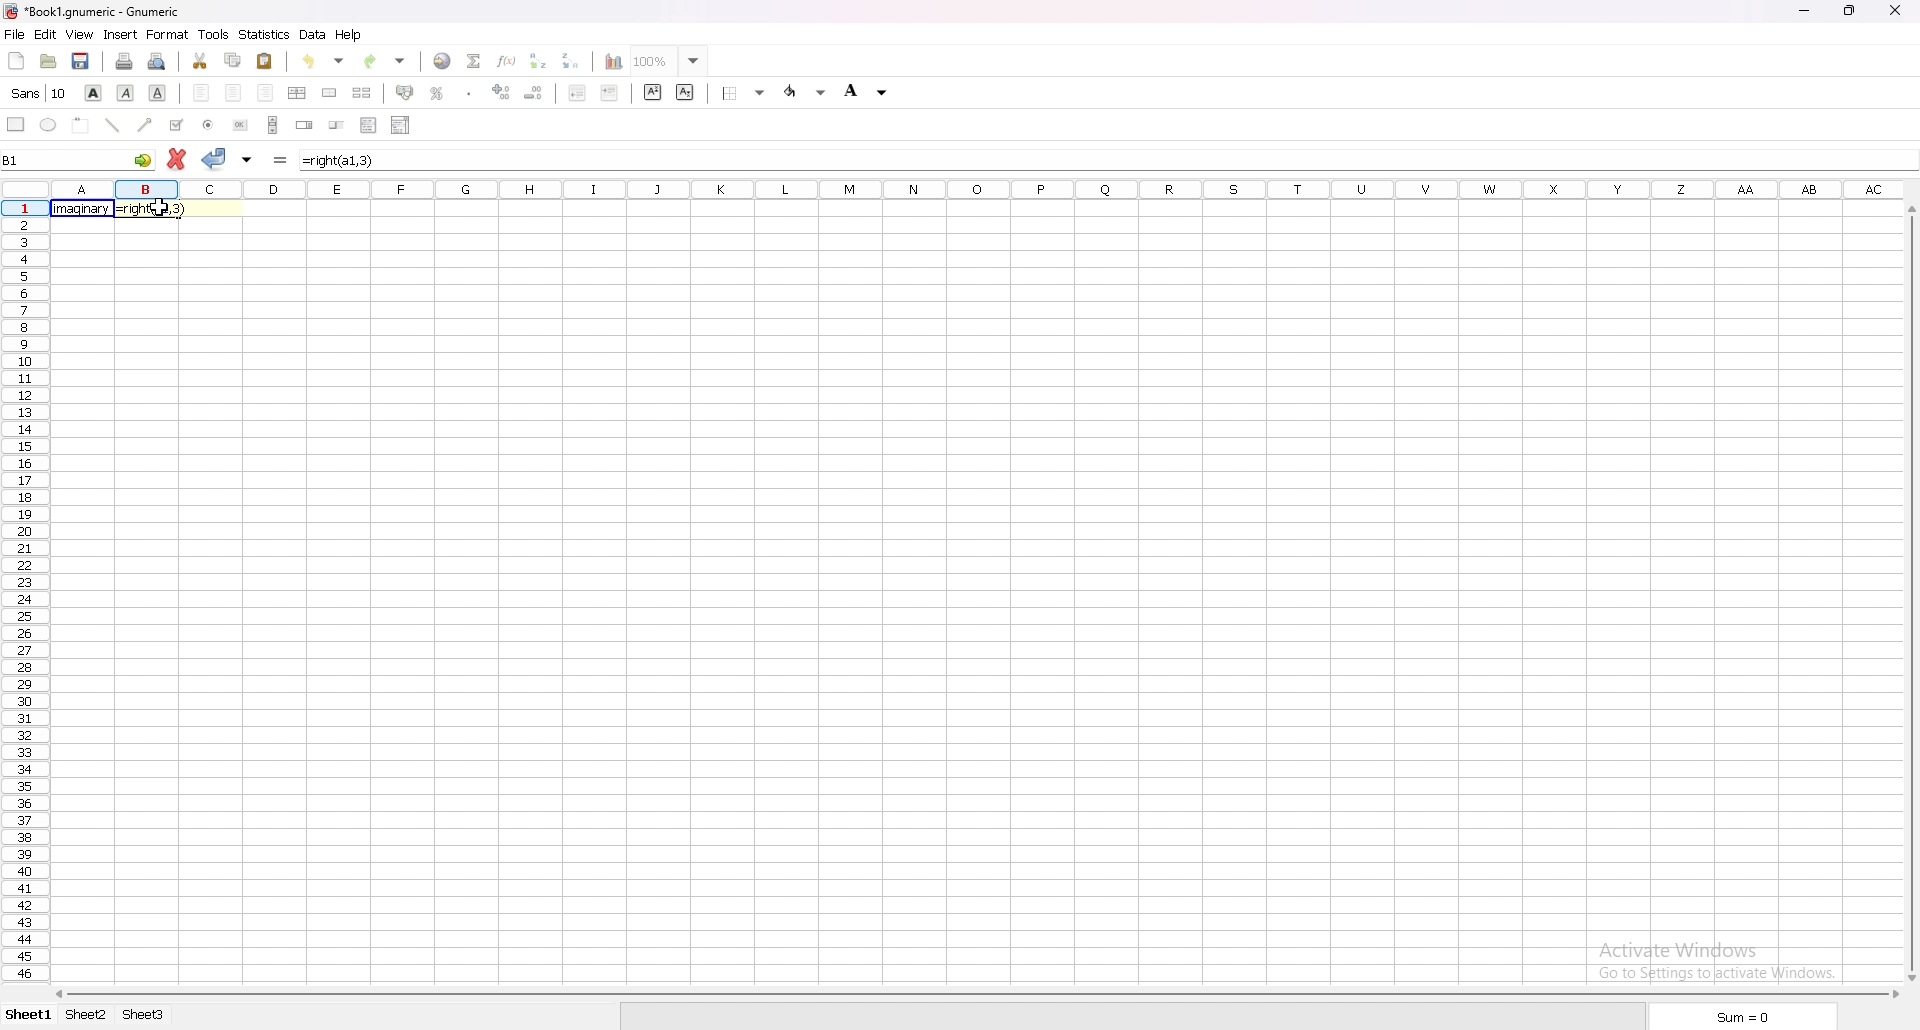  What do you see at coordinates (246, 160) in the screenshot?
I see `accept changes in all cells` at bounding box center [246, 160].